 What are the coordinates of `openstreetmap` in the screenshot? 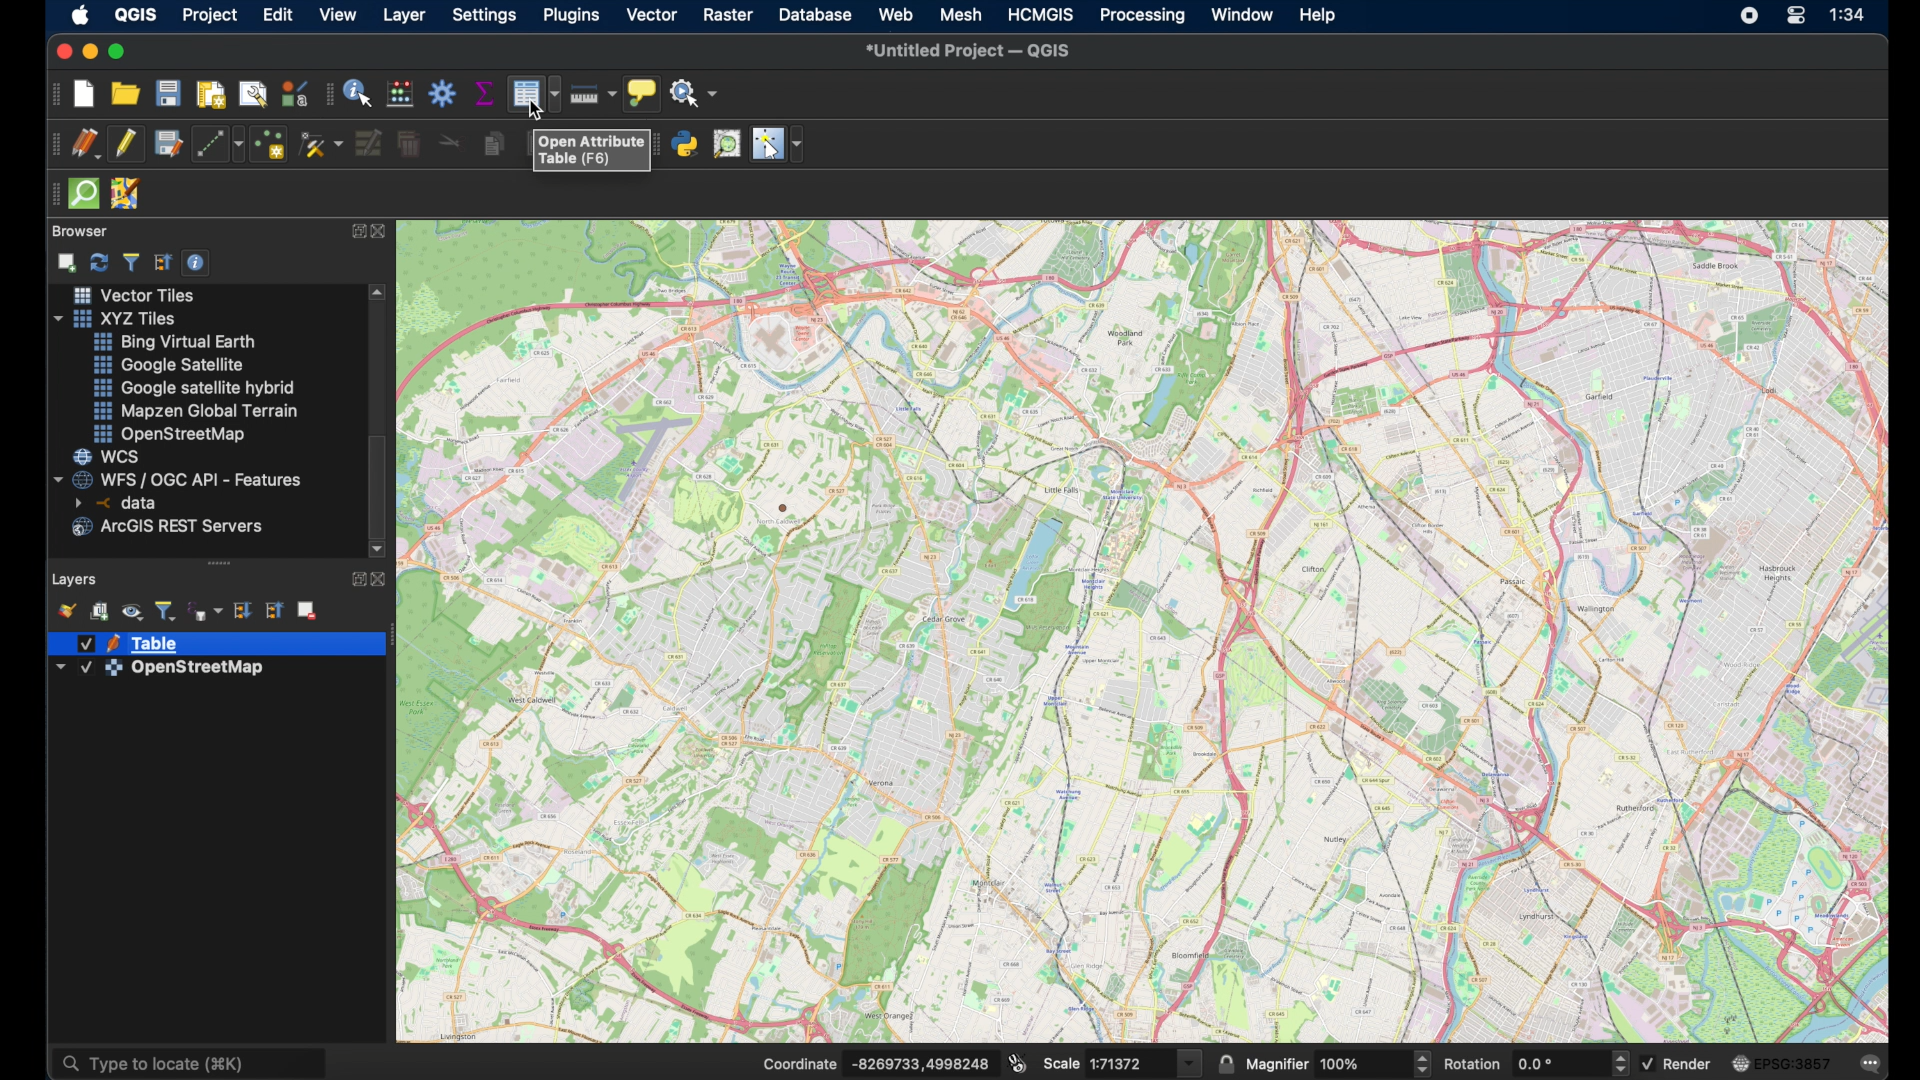 It's located at (160, 671).